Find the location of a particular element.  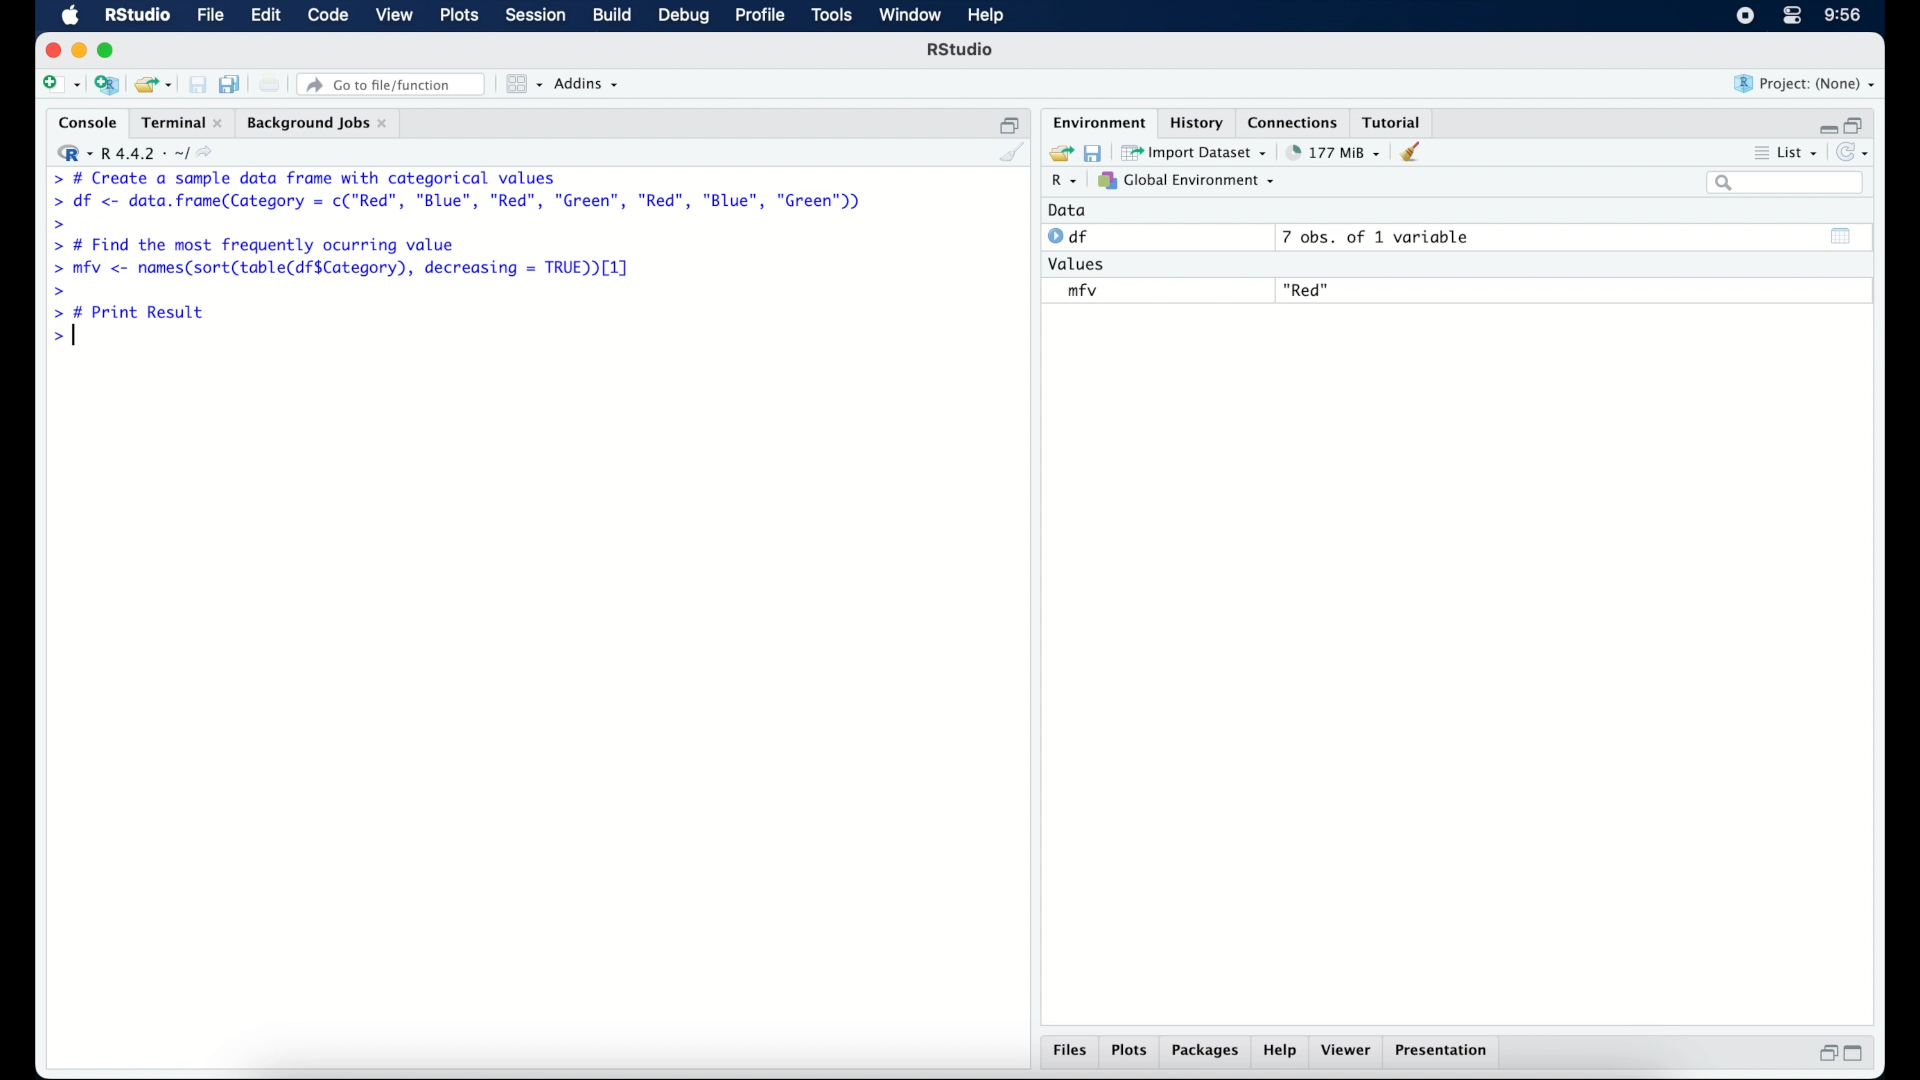

R studio is located at coordinates (137, 16).